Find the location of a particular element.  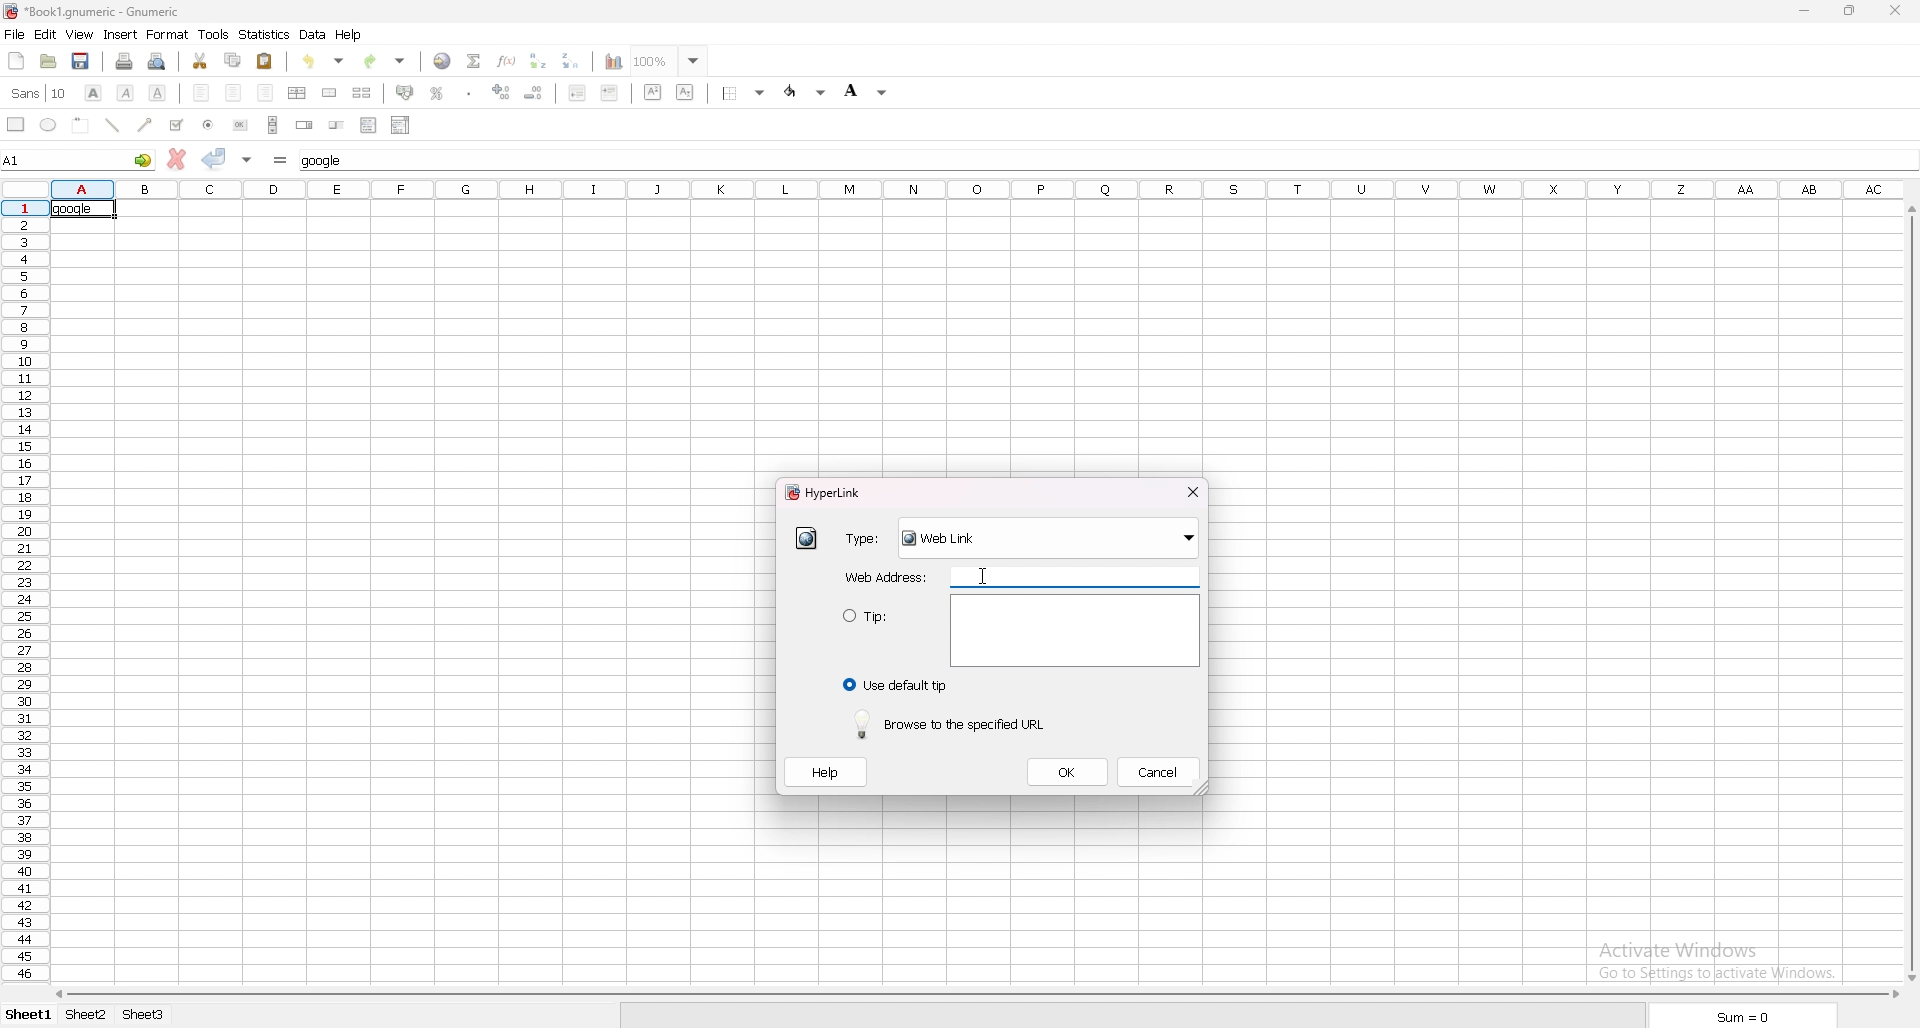

help is located at coordinates (823, 771).